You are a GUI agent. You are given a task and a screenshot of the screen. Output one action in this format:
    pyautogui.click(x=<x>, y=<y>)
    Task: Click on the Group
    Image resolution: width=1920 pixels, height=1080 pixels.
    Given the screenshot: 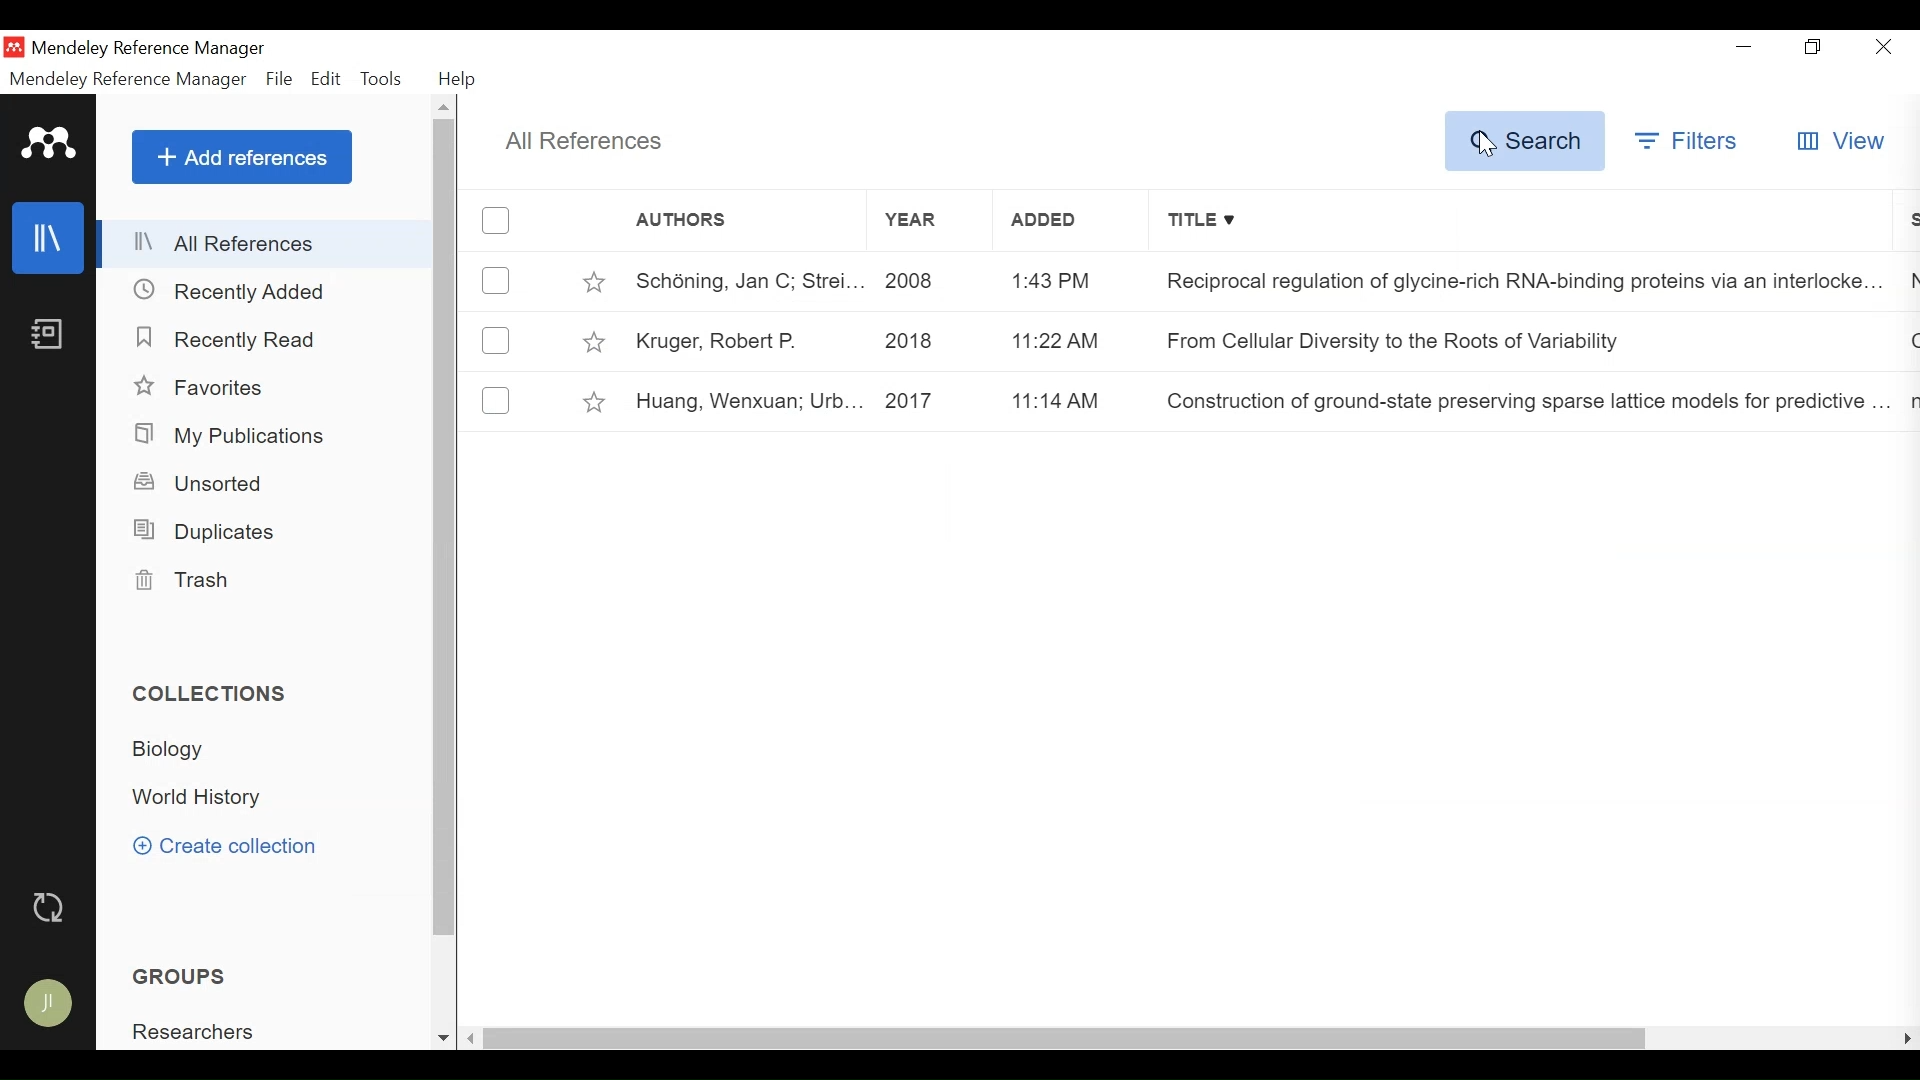 What is the action you would take?
    pyautogui.click(x=191, y=1030)
    